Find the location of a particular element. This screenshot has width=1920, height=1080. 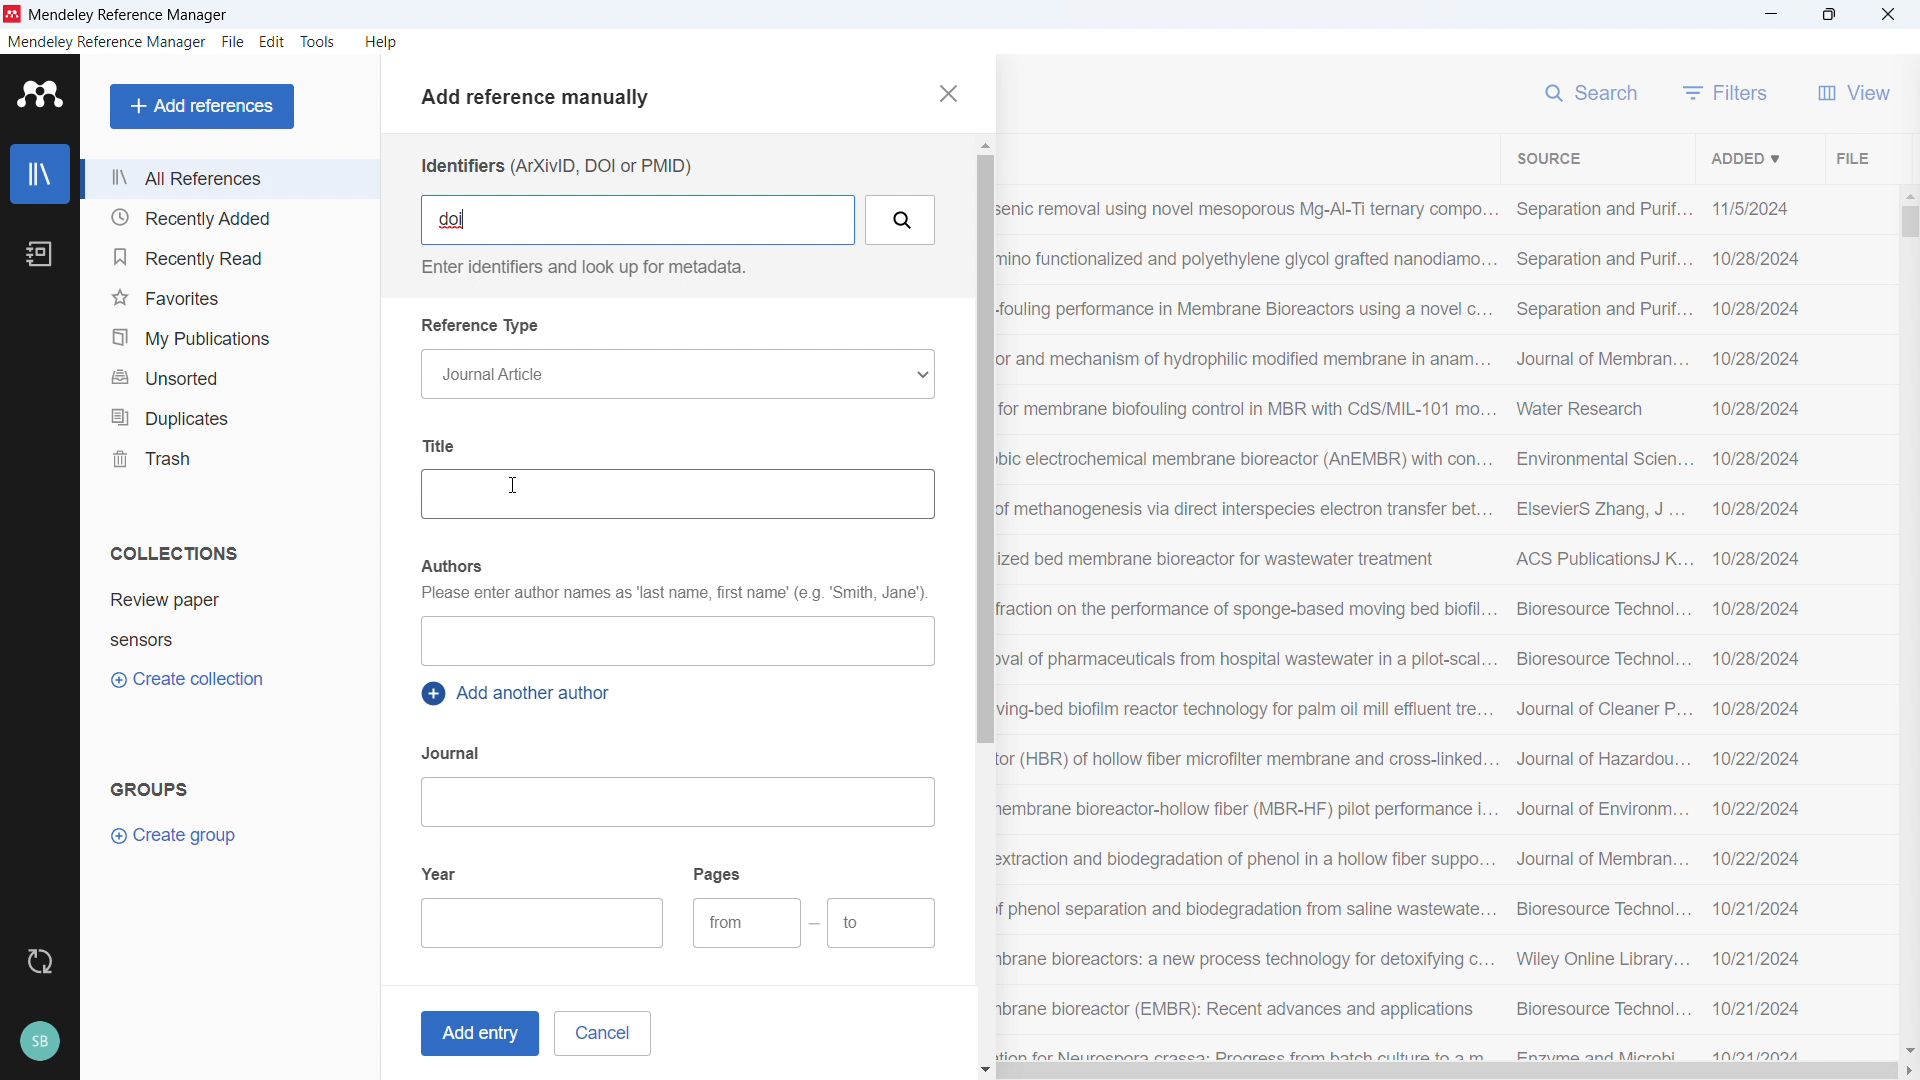

File  is located at coordinates (1850, 157).